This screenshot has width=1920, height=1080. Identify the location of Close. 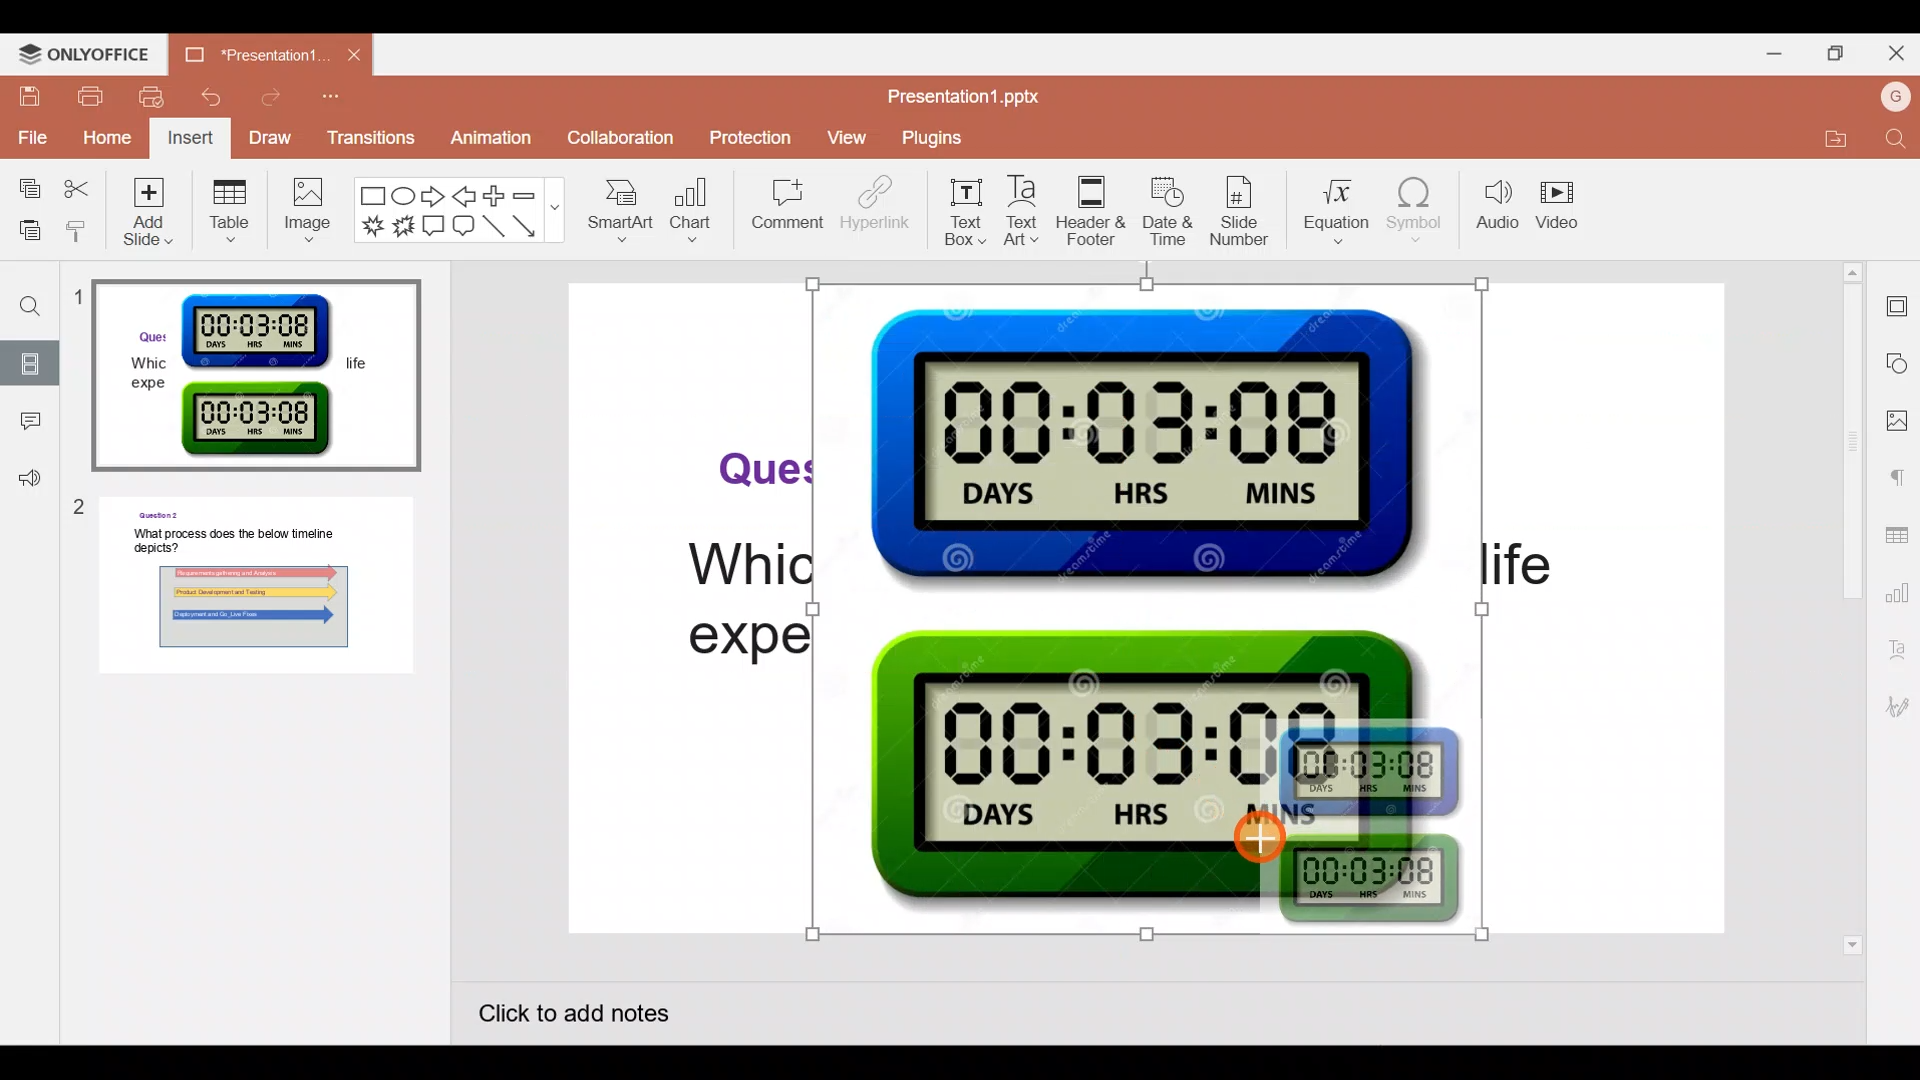
(1895, 54).